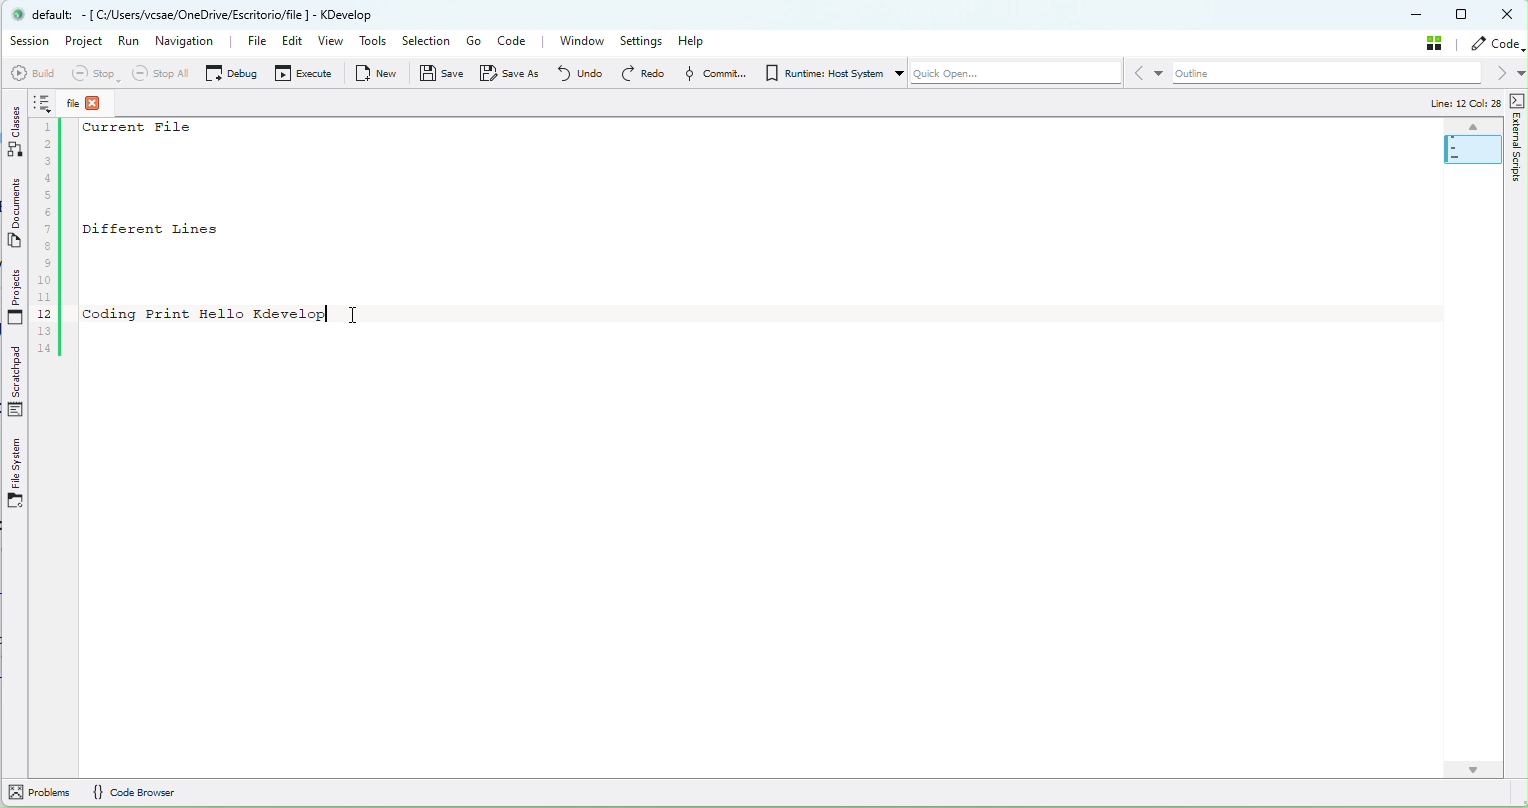 The width and height of the screenshot is (1528, 808). I want to click on Code Browser (Information), so click(140, 792).